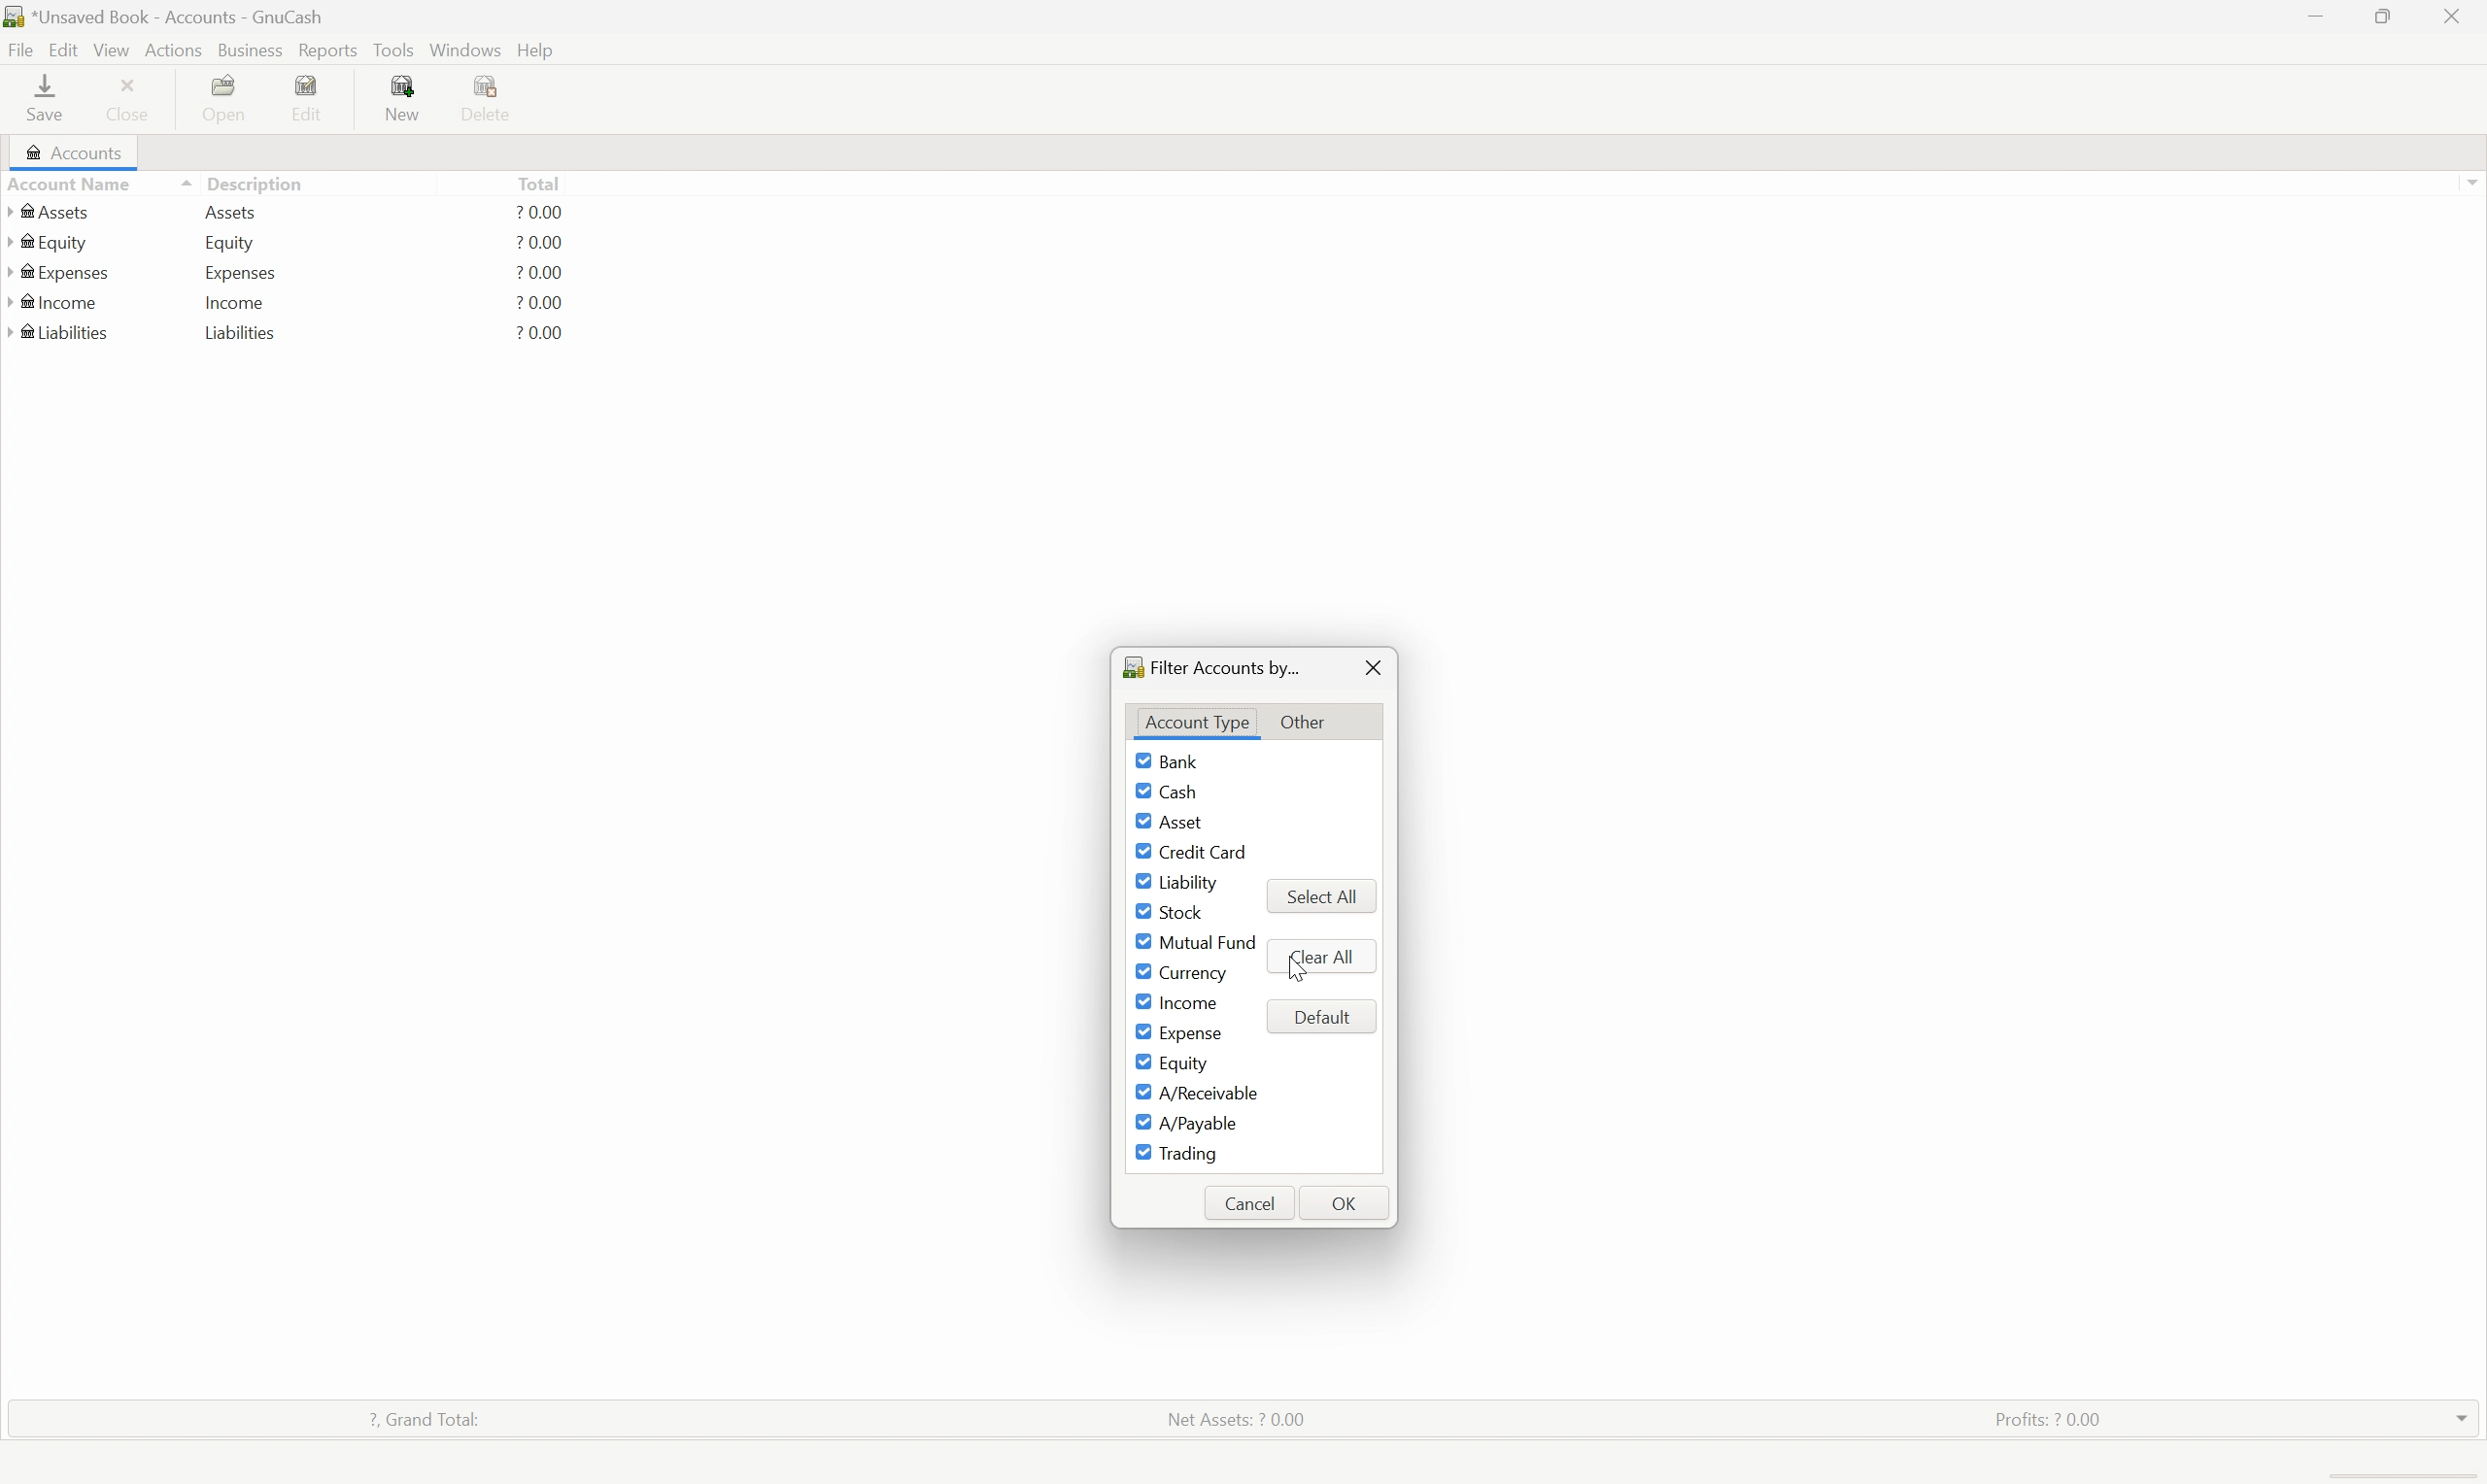  I want to click on Income, so click(1189, 1005).